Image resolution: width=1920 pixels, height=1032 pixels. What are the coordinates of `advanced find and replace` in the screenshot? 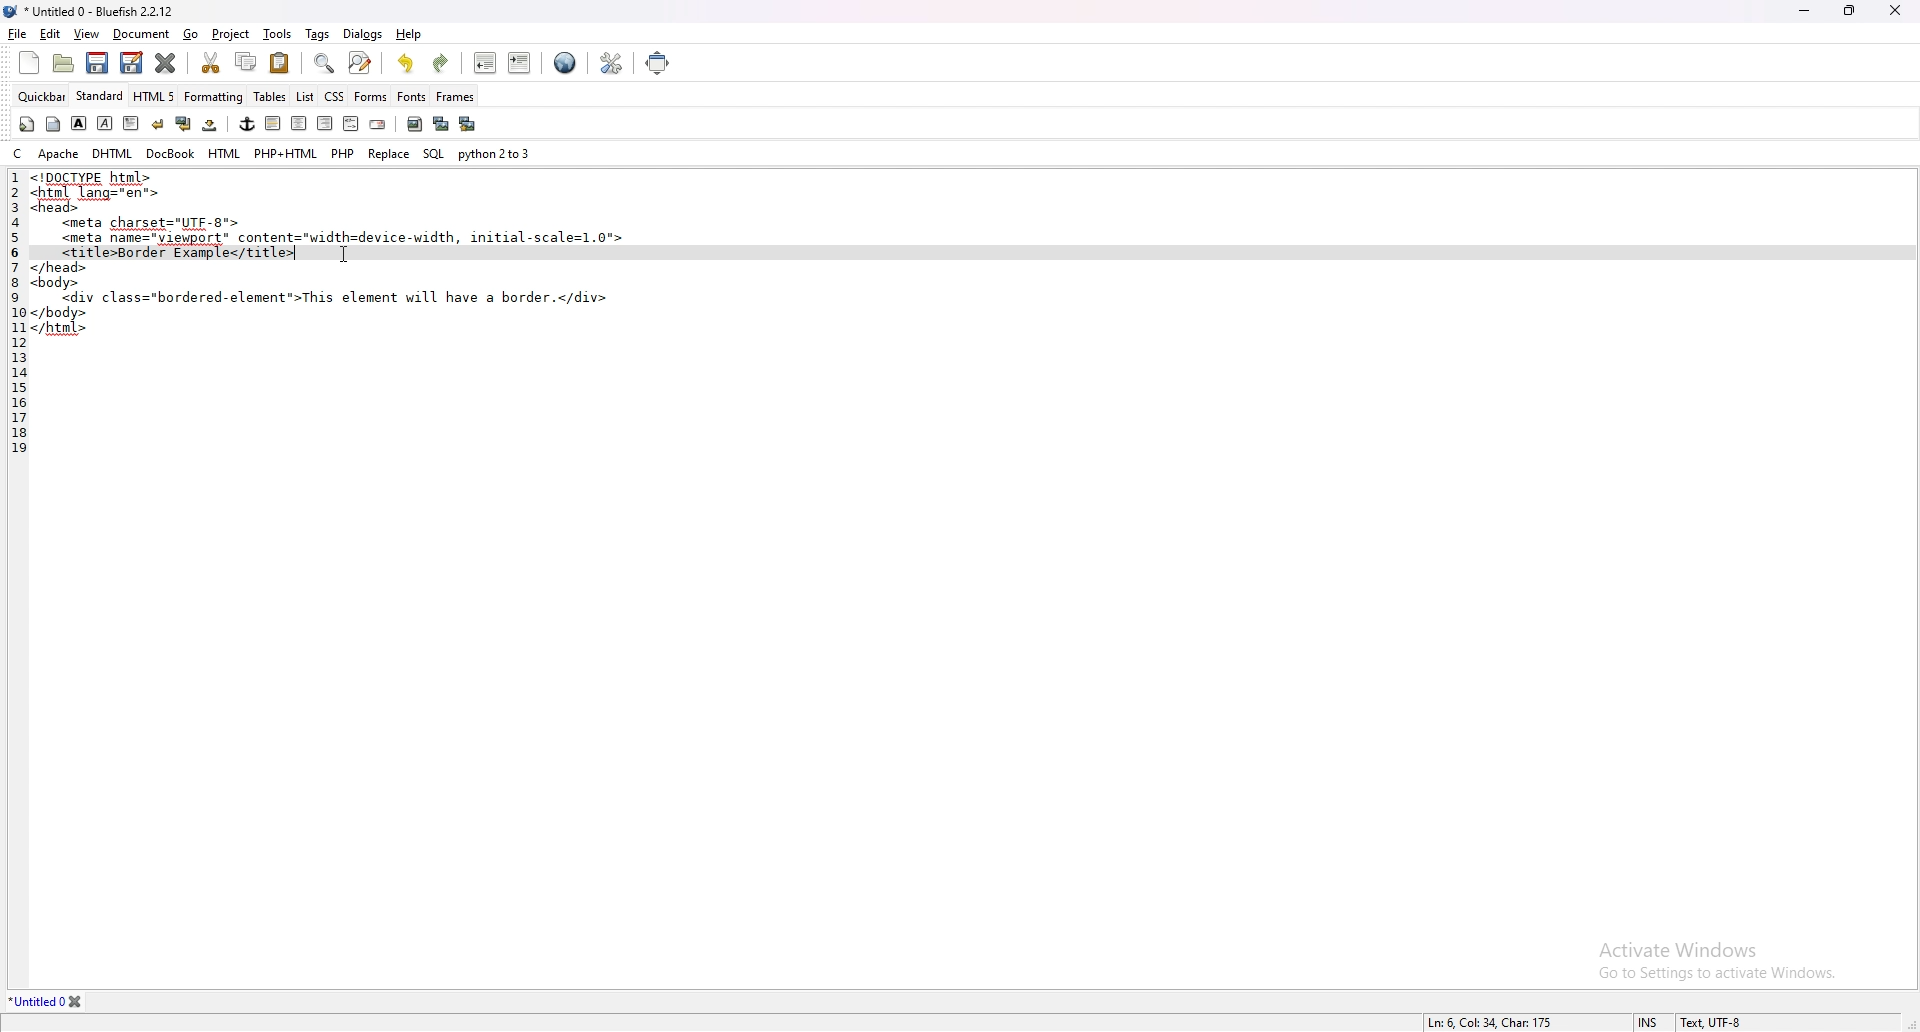 It's located at (362, 62).